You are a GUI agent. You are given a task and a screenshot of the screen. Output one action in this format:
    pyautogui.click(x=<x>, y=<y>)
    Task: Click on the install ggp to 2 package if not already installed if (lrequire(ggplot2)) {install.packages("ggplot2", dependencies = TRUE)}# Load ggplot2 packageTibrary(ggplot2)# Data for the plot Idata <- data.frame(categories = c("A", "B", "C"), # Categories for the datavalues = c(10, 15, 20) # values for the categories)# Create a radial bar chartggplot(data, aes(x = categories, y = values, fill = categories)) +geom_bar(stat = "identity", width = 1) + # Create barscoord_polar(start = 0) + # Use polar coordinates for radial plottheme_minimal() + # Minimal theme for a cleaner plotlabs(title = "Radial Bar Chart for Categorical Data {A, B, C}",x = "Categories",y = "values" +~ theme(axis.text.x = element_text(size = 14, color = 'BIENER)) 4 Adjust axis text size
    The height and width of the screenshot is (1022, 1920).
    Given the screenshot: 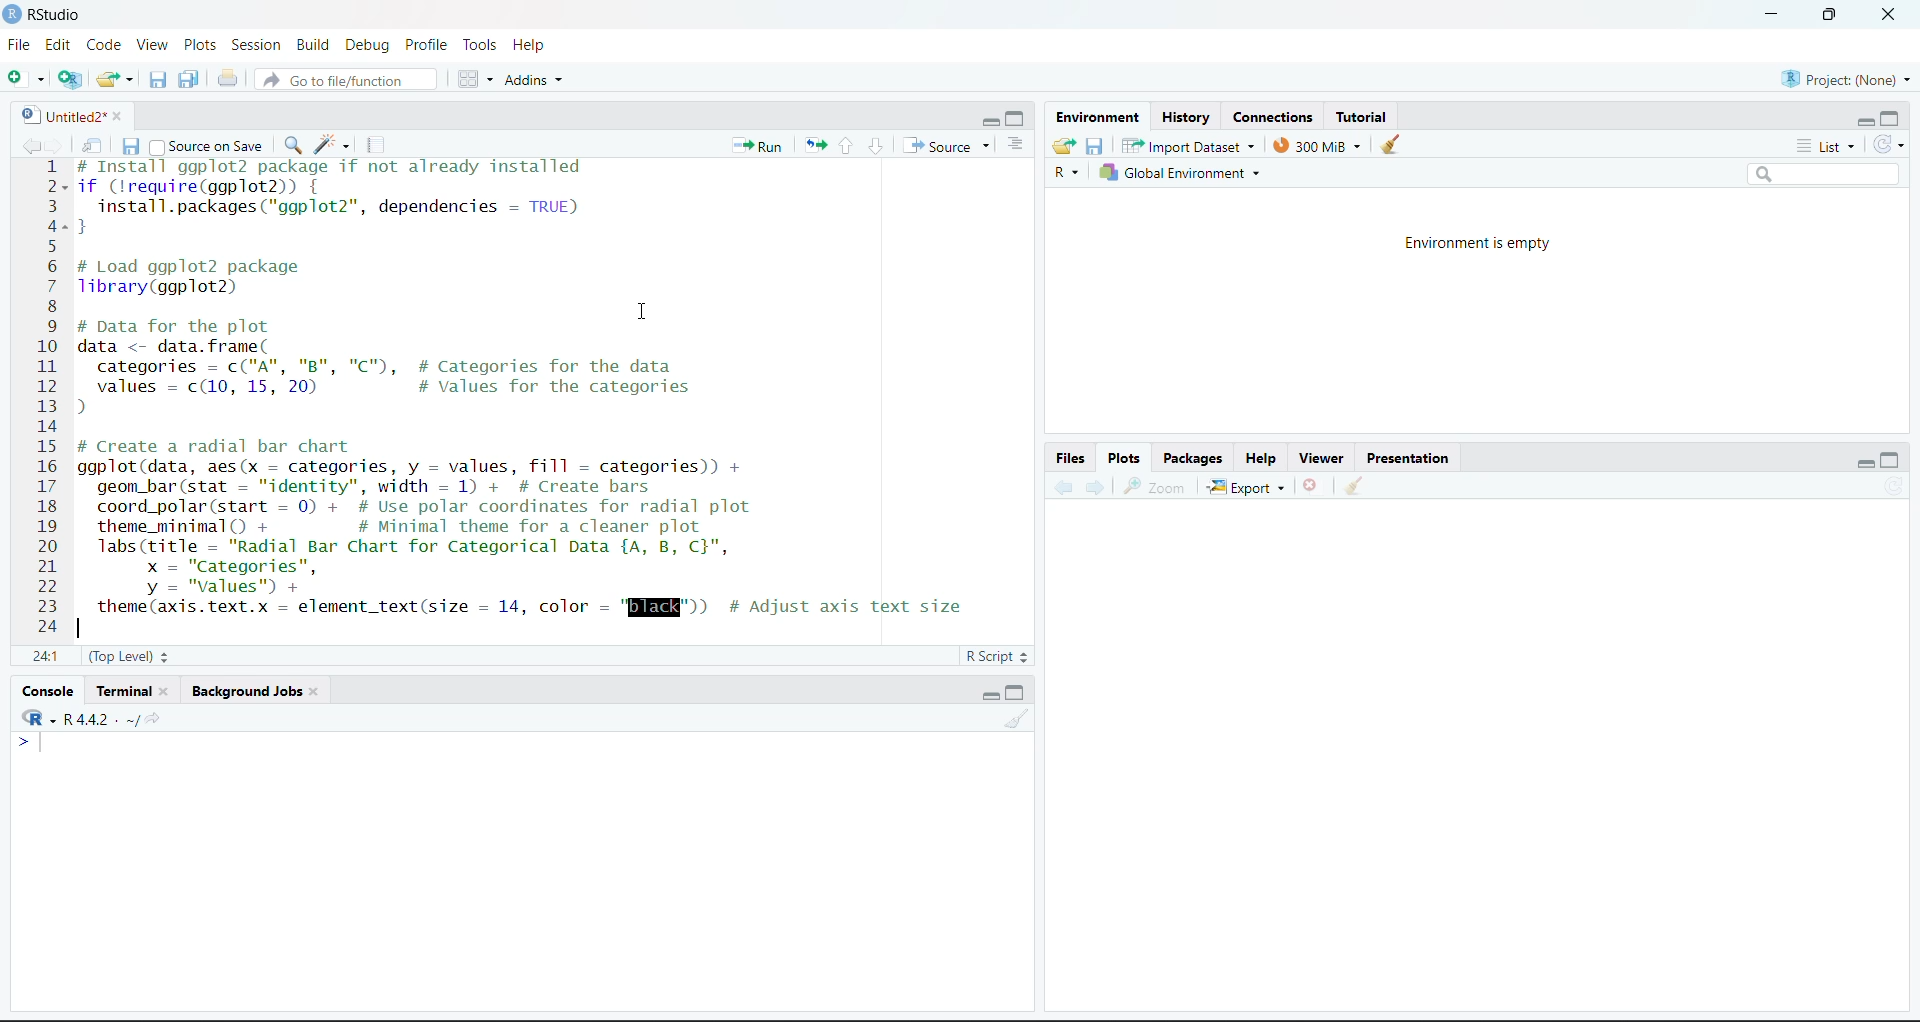 What is the action you would take?
    pyautogui.click(x=544, y=392)
    